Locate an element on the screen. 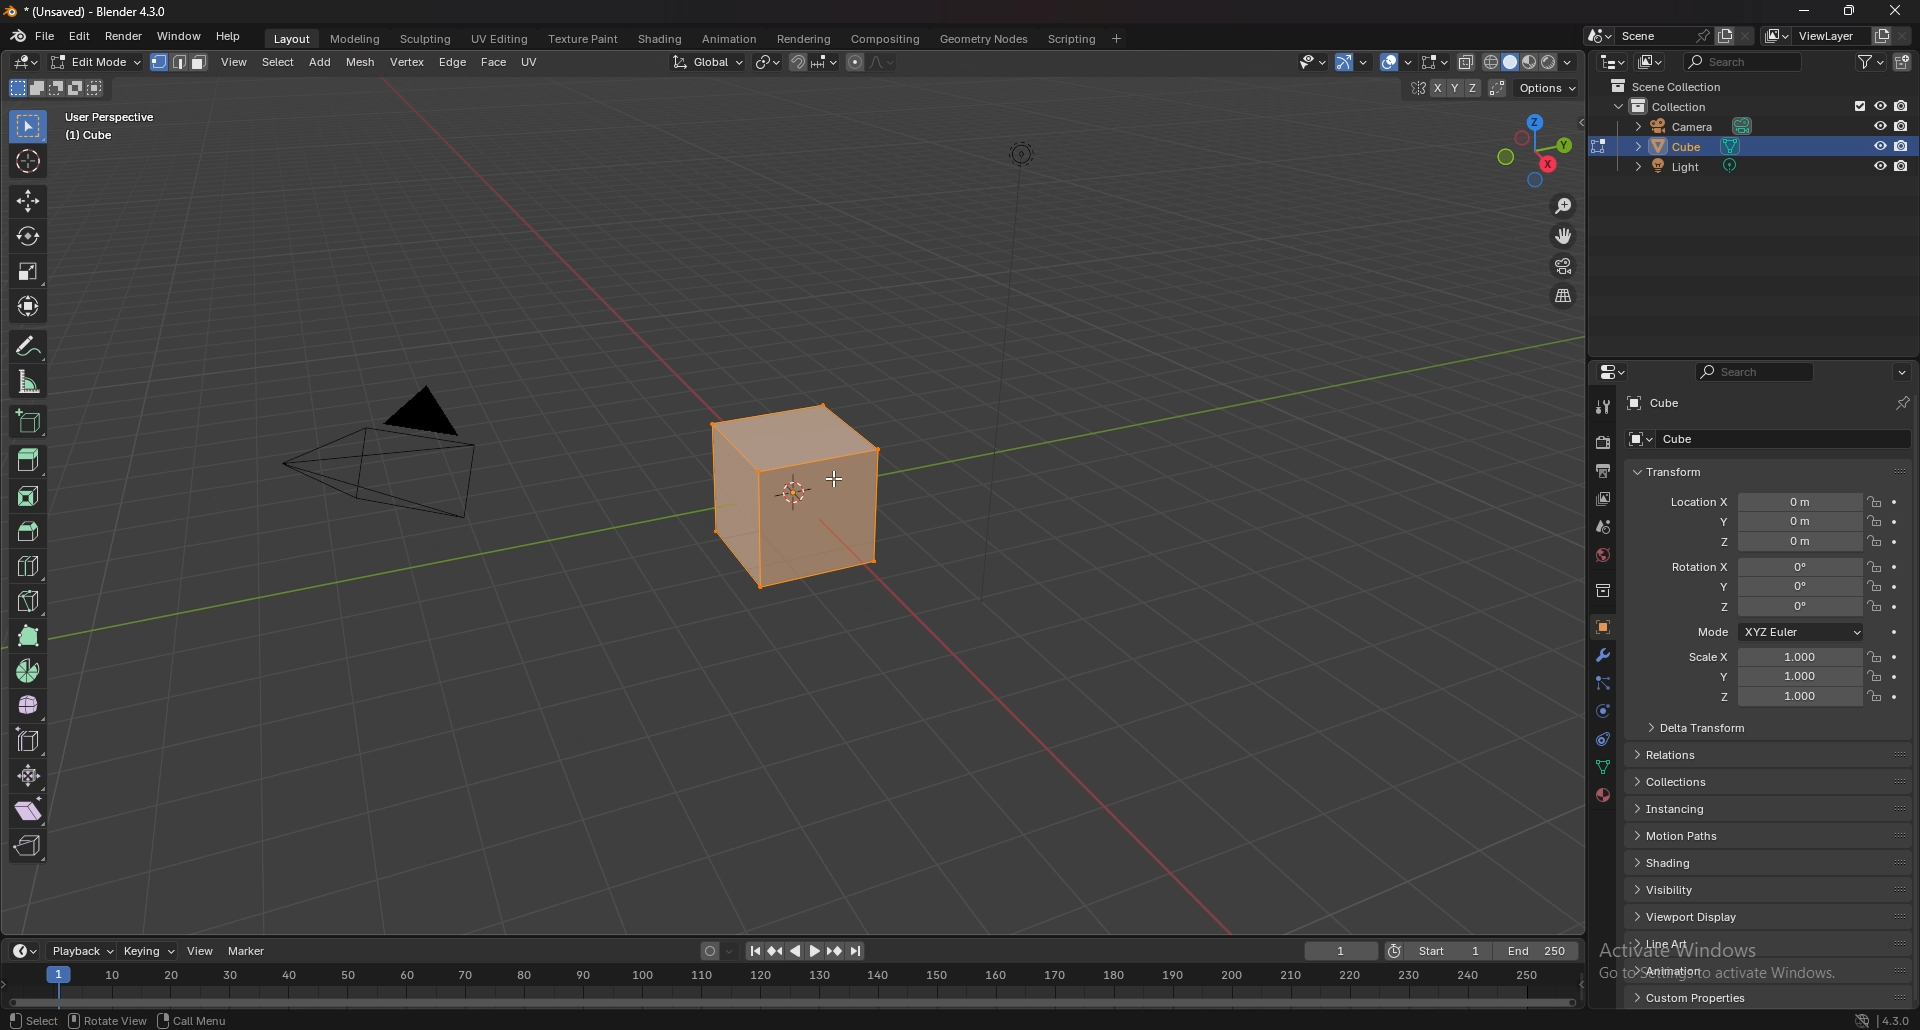 Image resolution: width=1920 pixels, height=1030 pixels. smooth is located at coordinates (29, 705).